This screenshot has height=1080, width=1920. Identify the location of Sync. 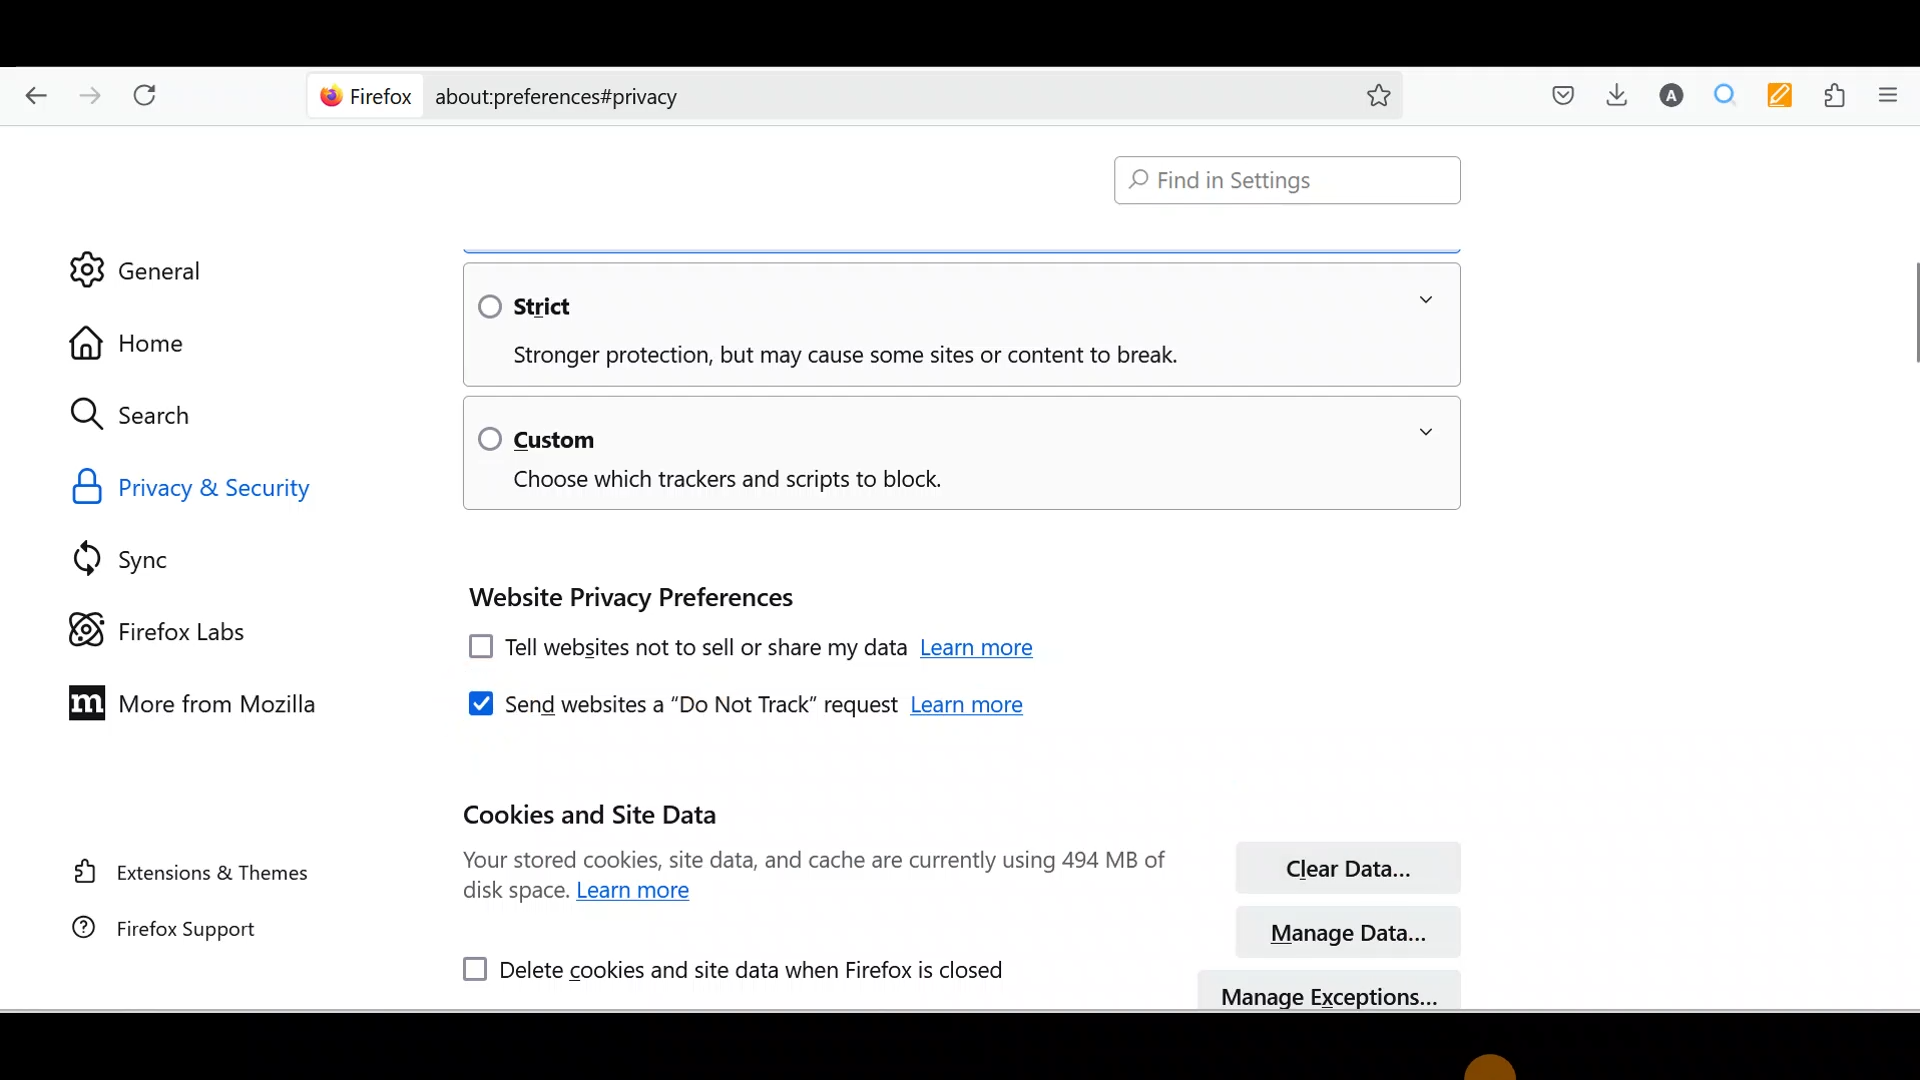
(155, 553).